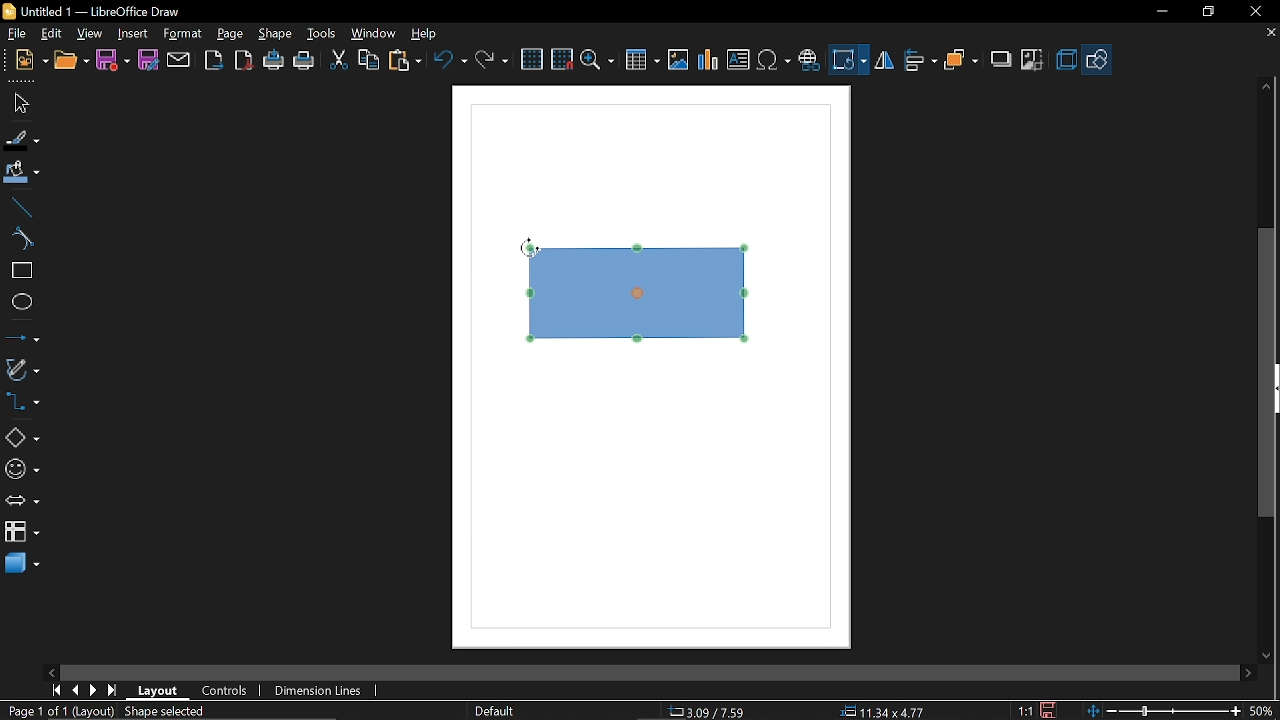  What do you see at coordinates (91, 10) in the screenshot?
I see `Untitled 1 - LibreOffice Draw` at bounding box center [91, 10].